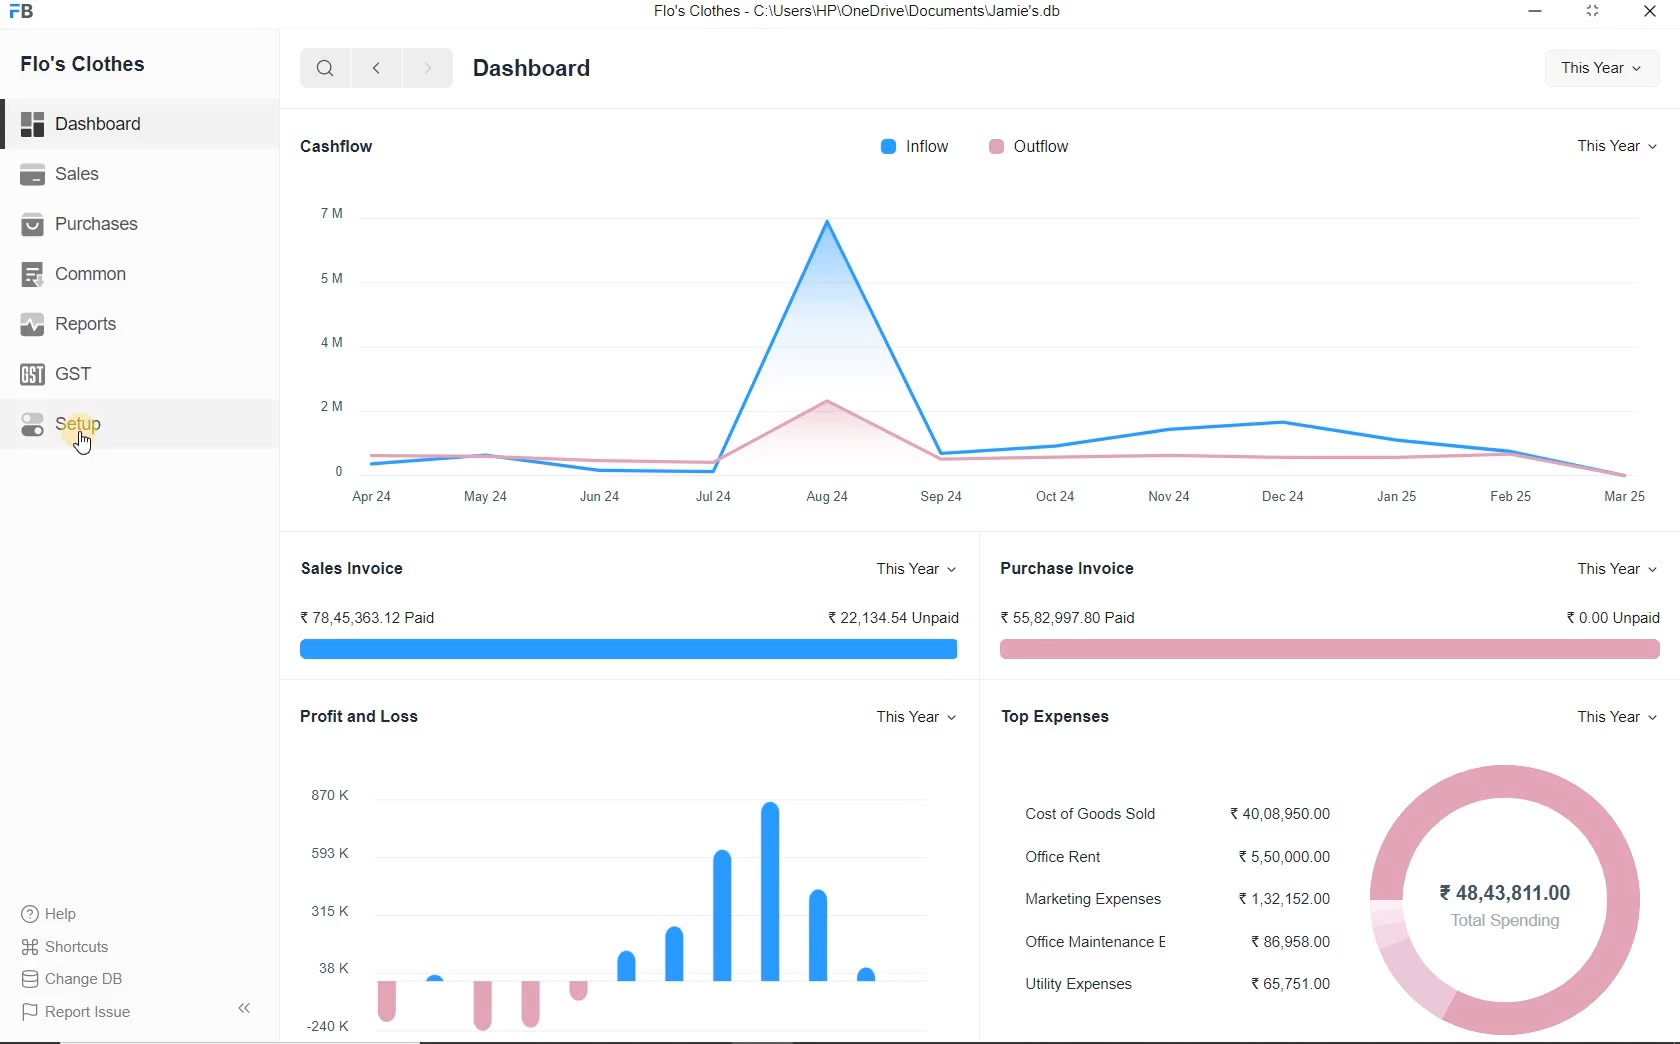  What do you see at coordinates (1059, 717) in the screenshot?
I see `Top Expenses` at bounding box center [1059, 717].